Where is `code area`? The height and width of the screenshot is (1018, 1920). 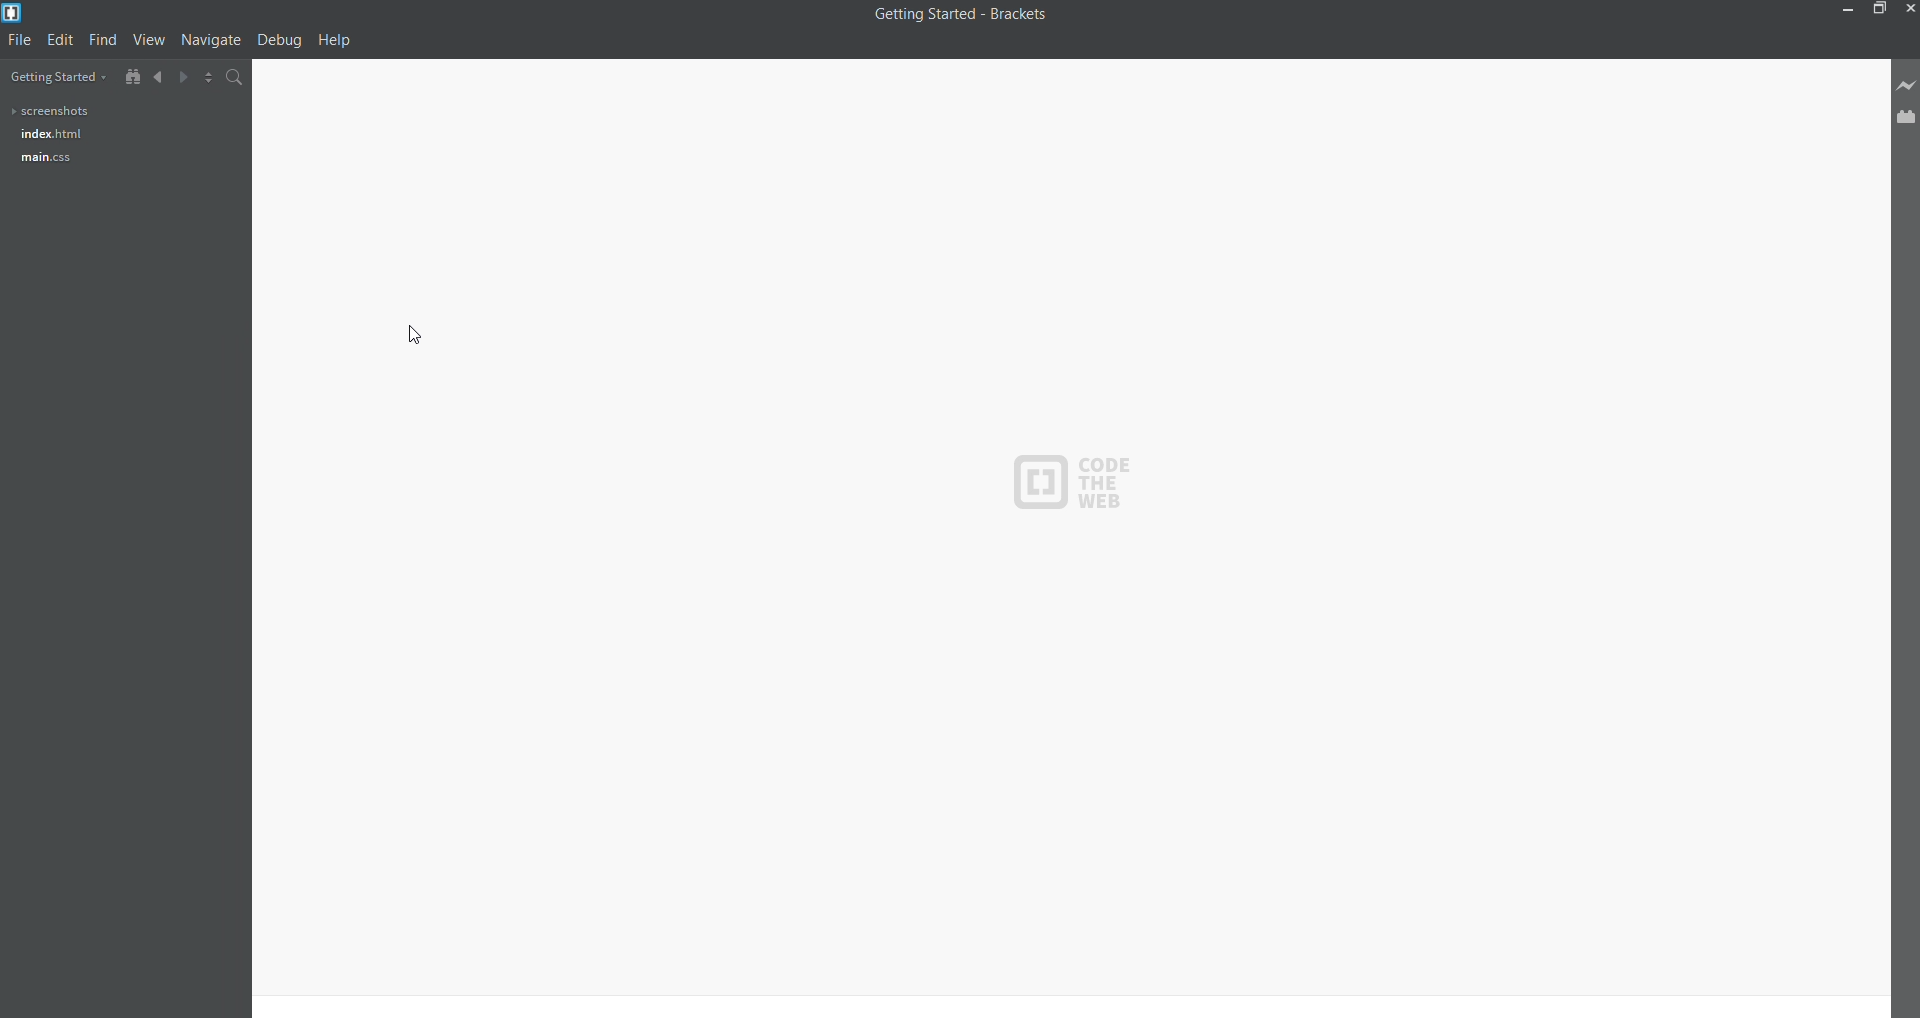
code area is located at coordinates (1176, 538).